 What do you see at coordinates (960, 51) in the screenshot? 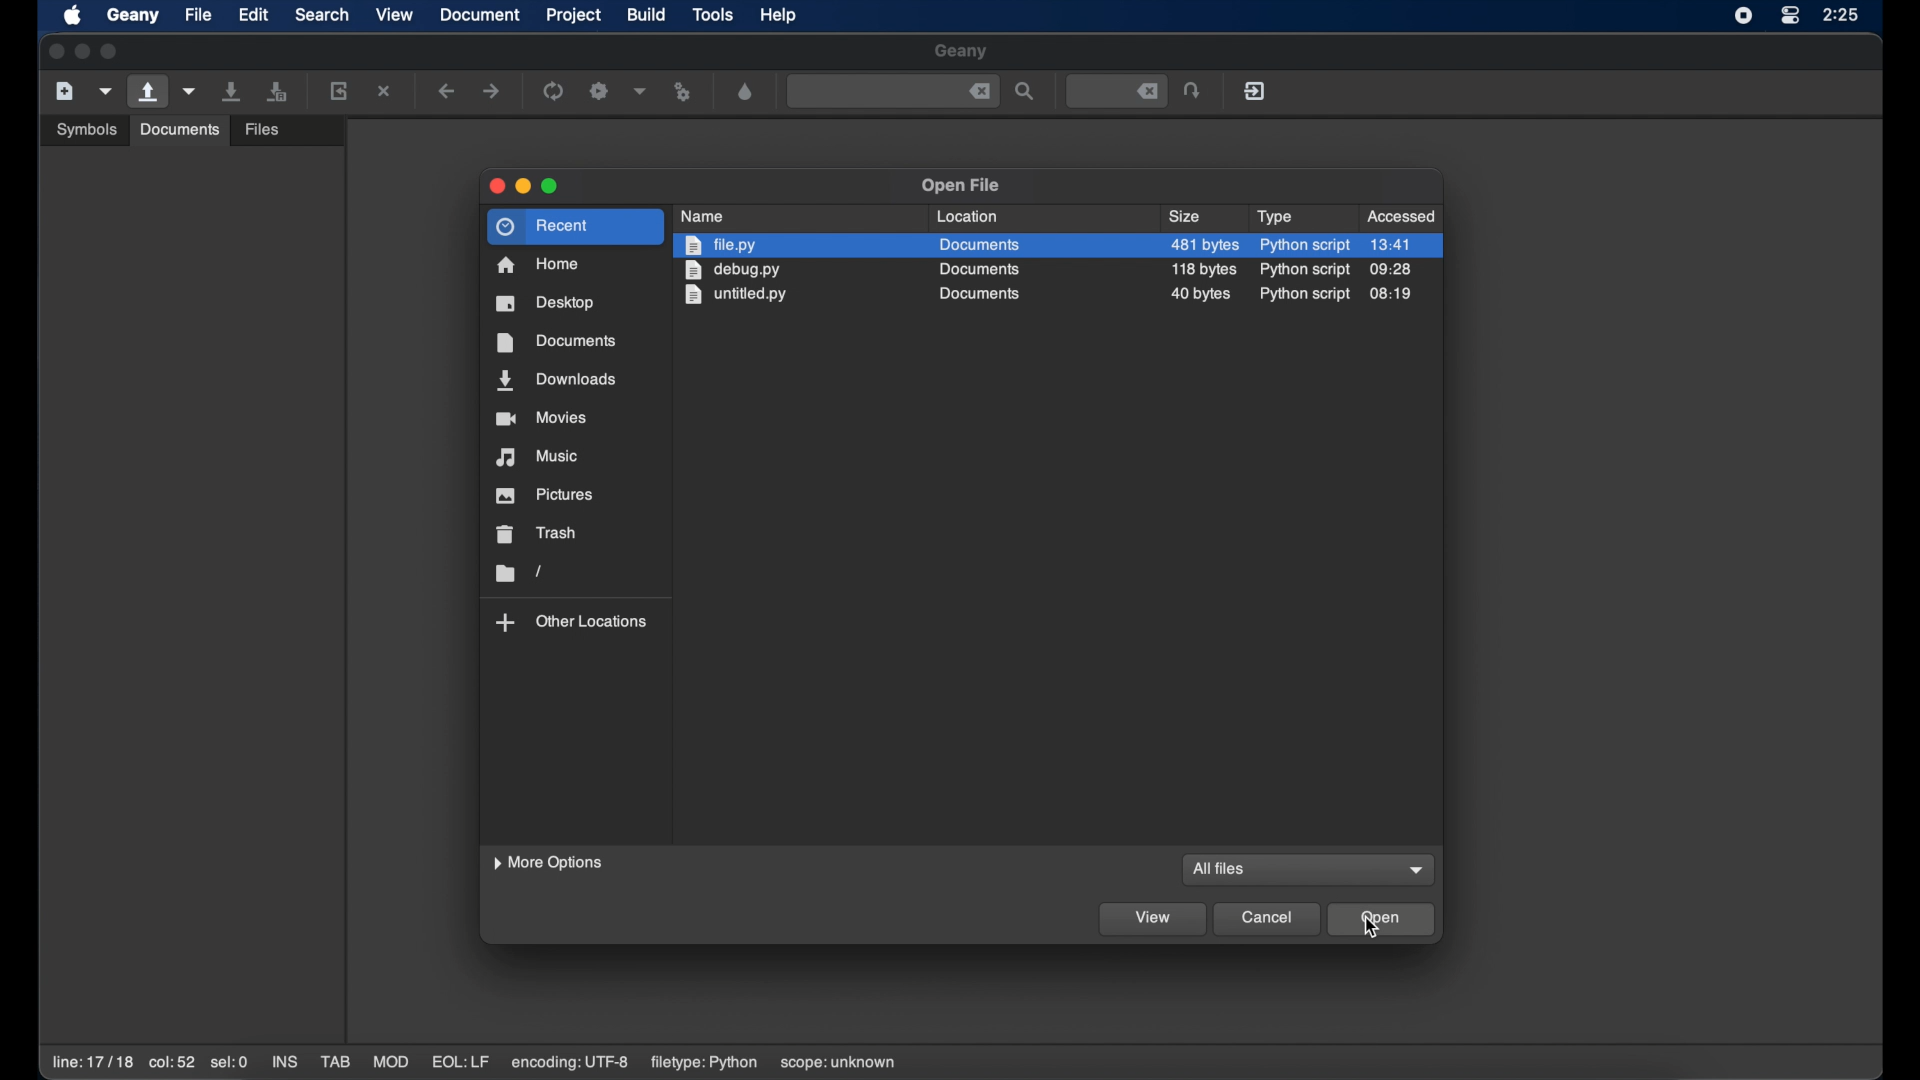
I see `geany` at bounding box center [960, 51].